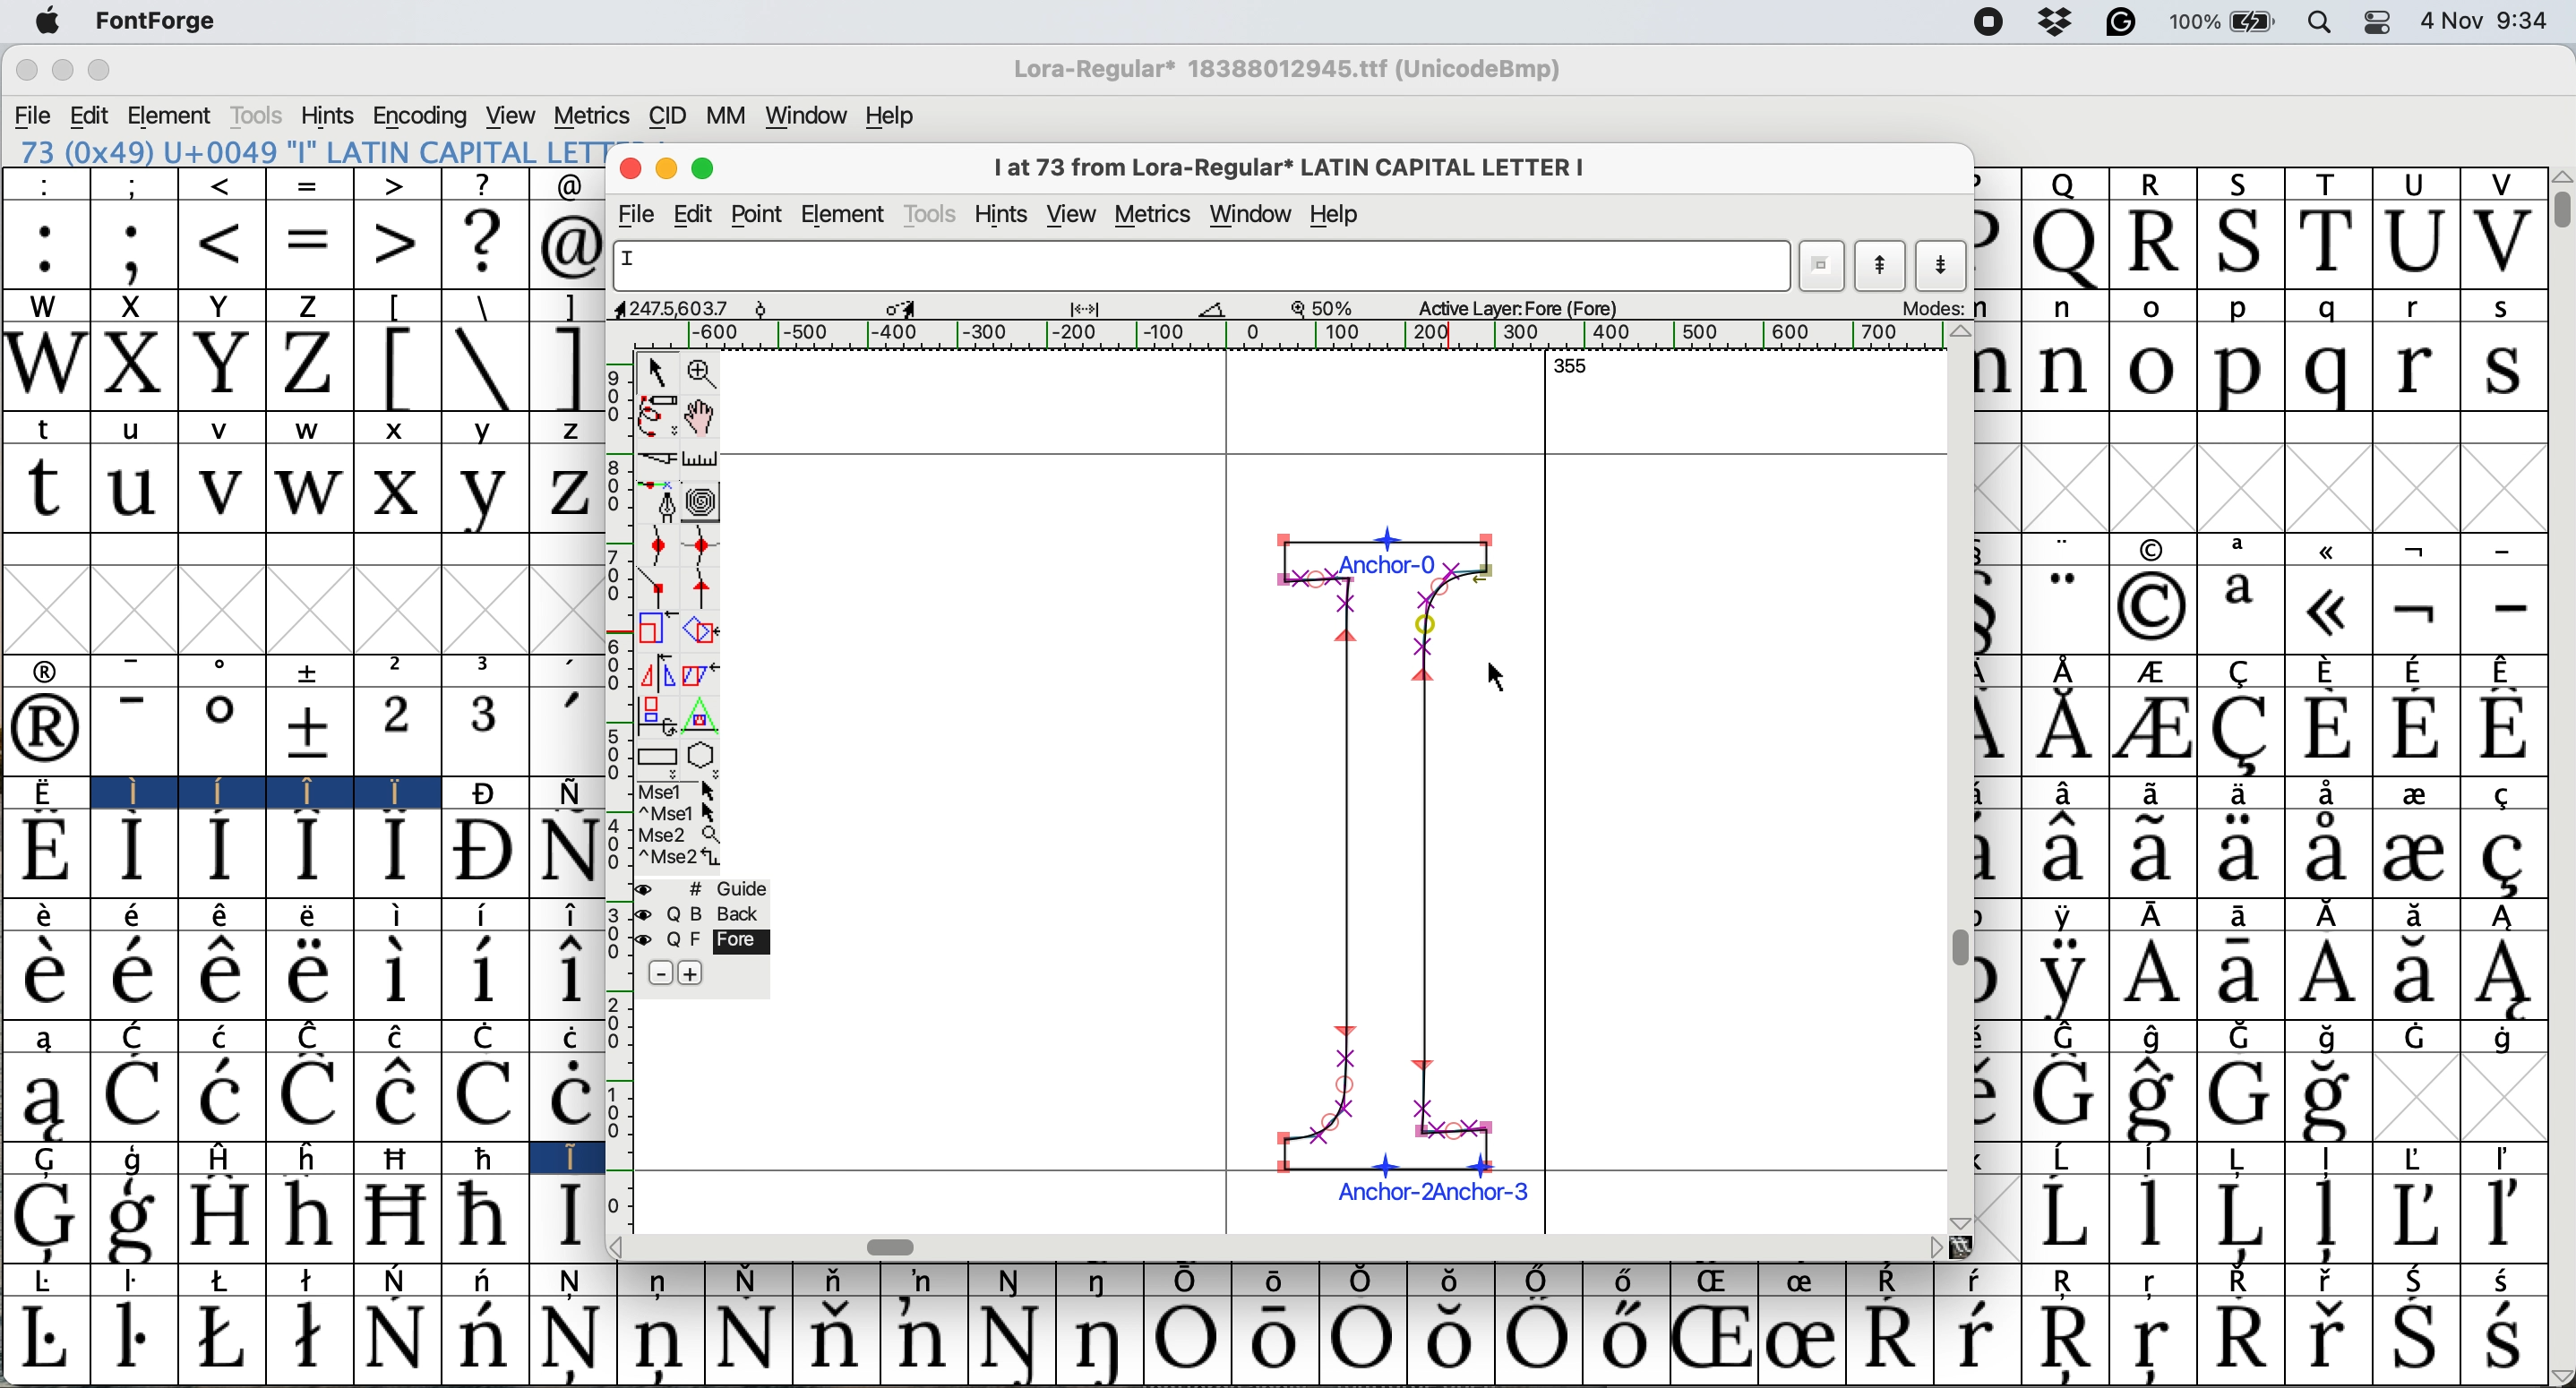 Image resolution: width=2576 pixels, height=1388 pixels. What do you see at coordinates (133, 852) in the screenshot?
I see `Symbol` at bounding box center [133, 852].